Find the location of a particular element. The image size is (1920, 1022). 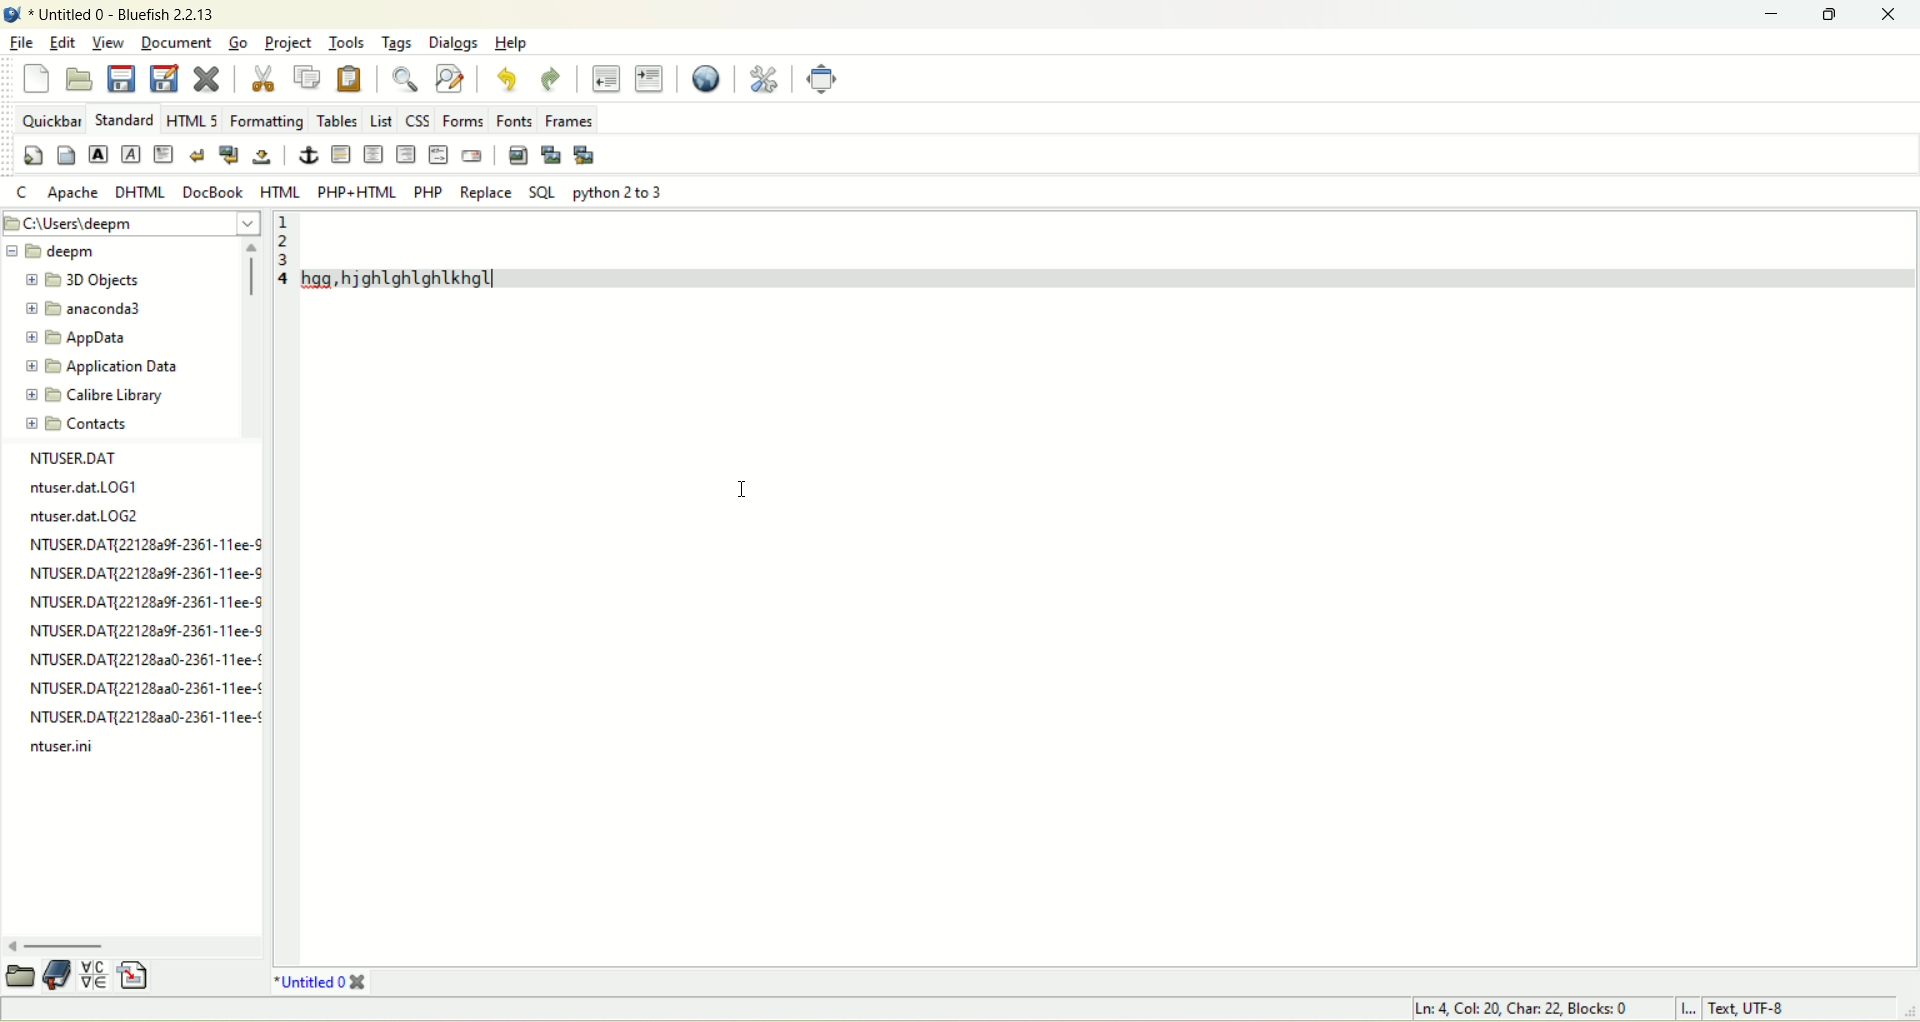

body is located at coordinates (65, 154).